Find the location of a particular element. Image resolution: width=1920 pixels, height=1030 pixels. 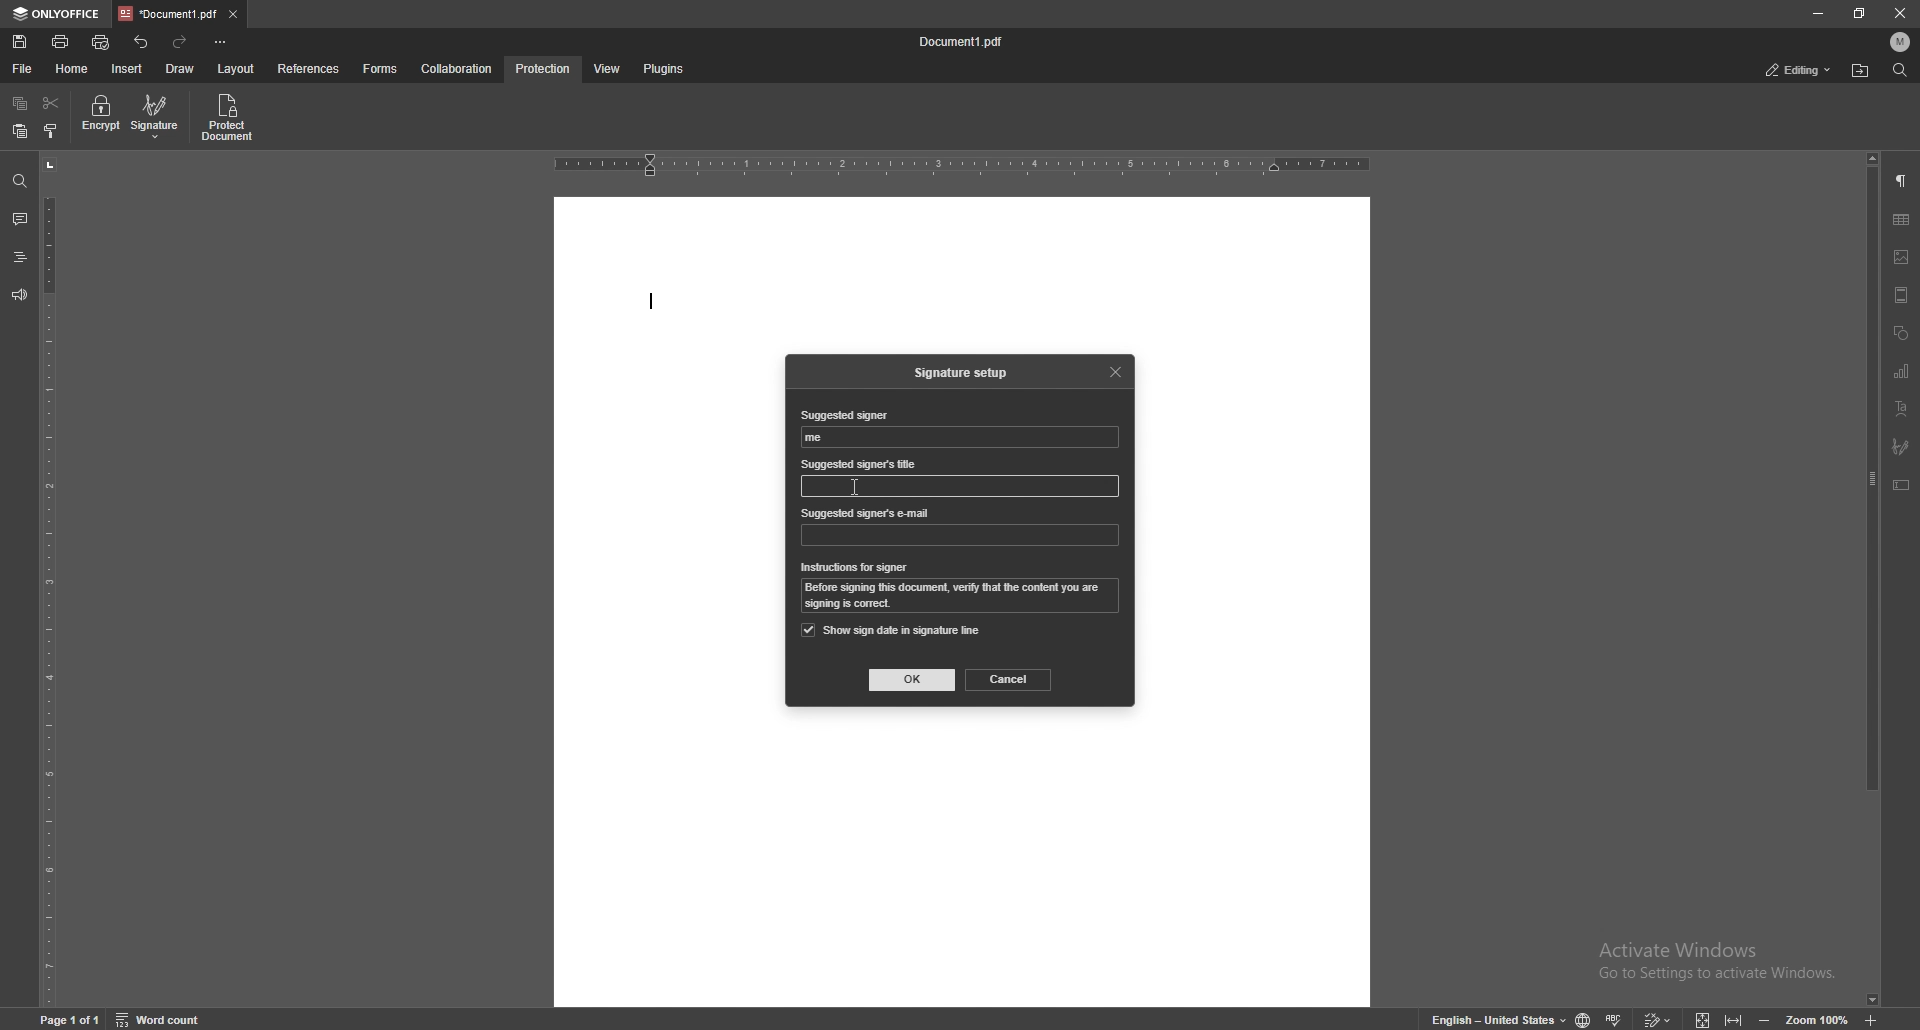

instruction is located at coordinates (963, 597).